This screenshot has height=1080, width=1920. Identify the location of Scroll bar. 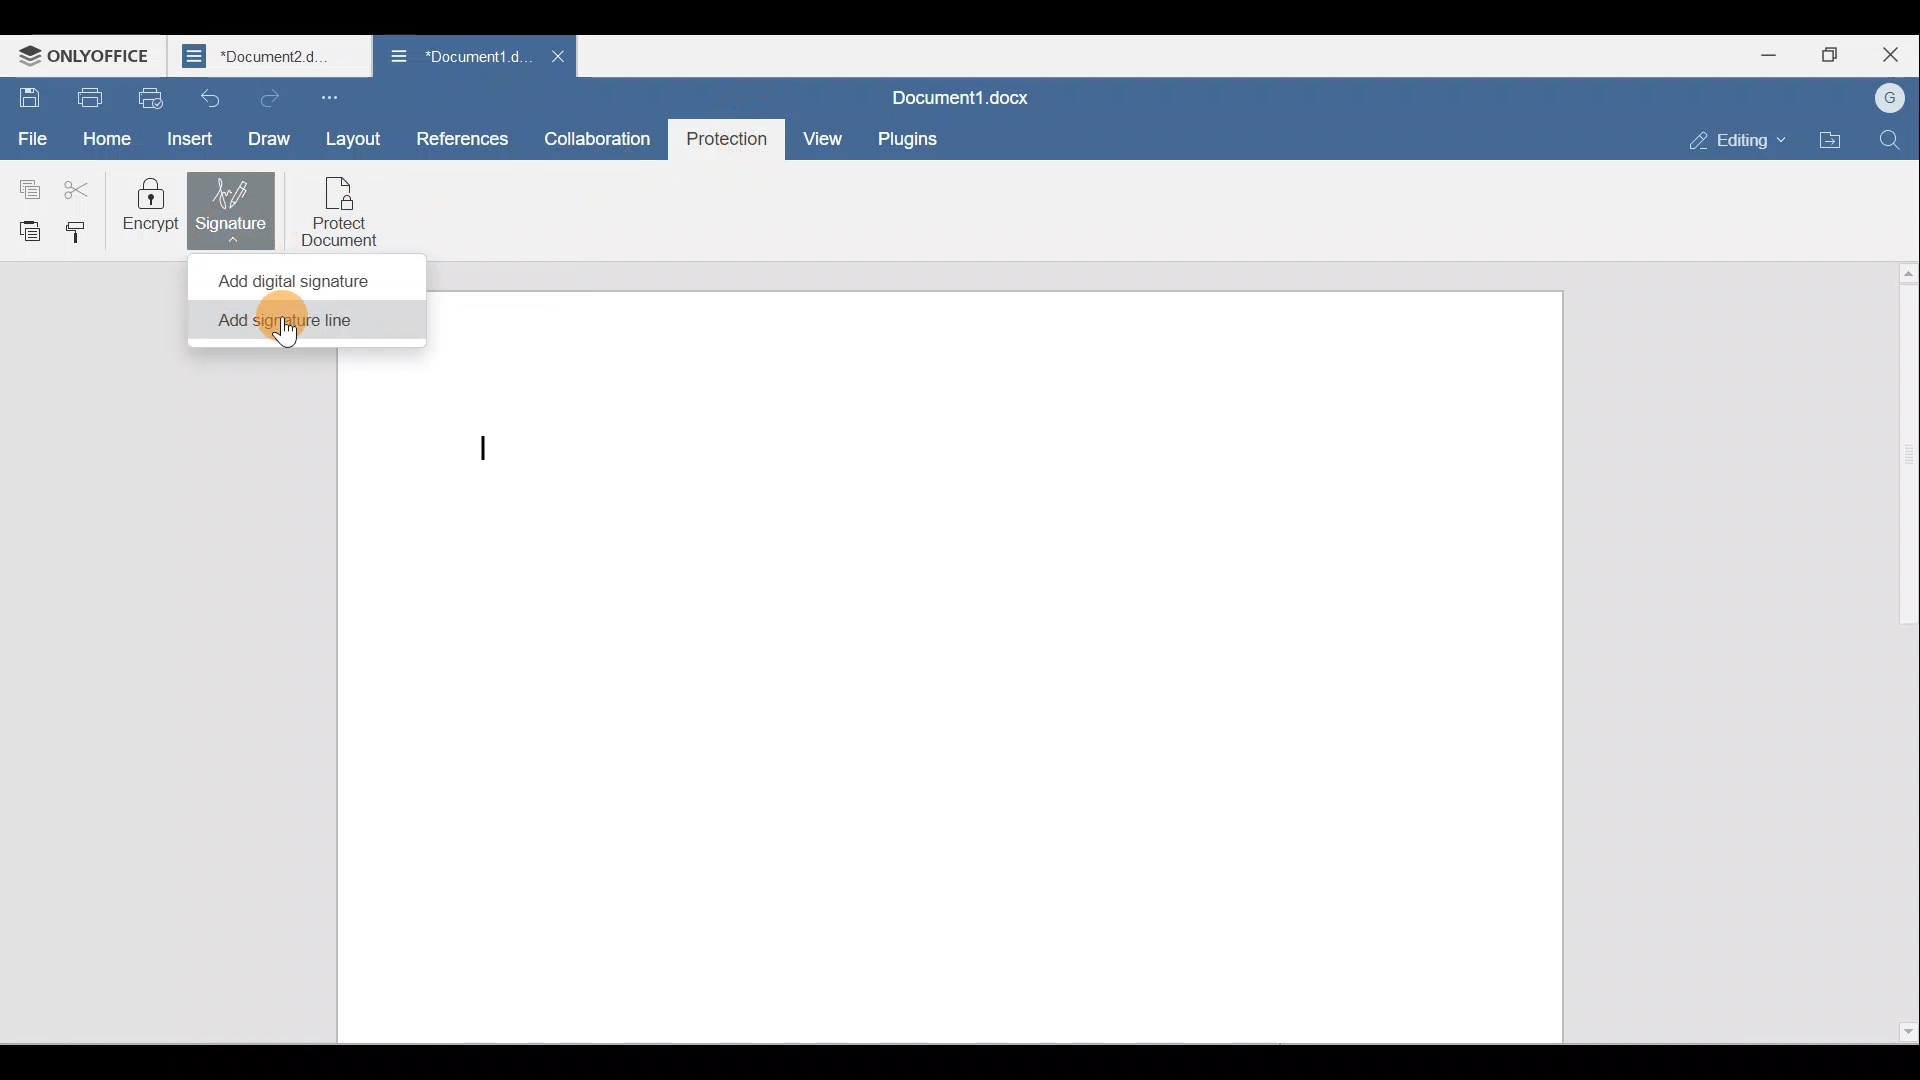
(1897, 653).